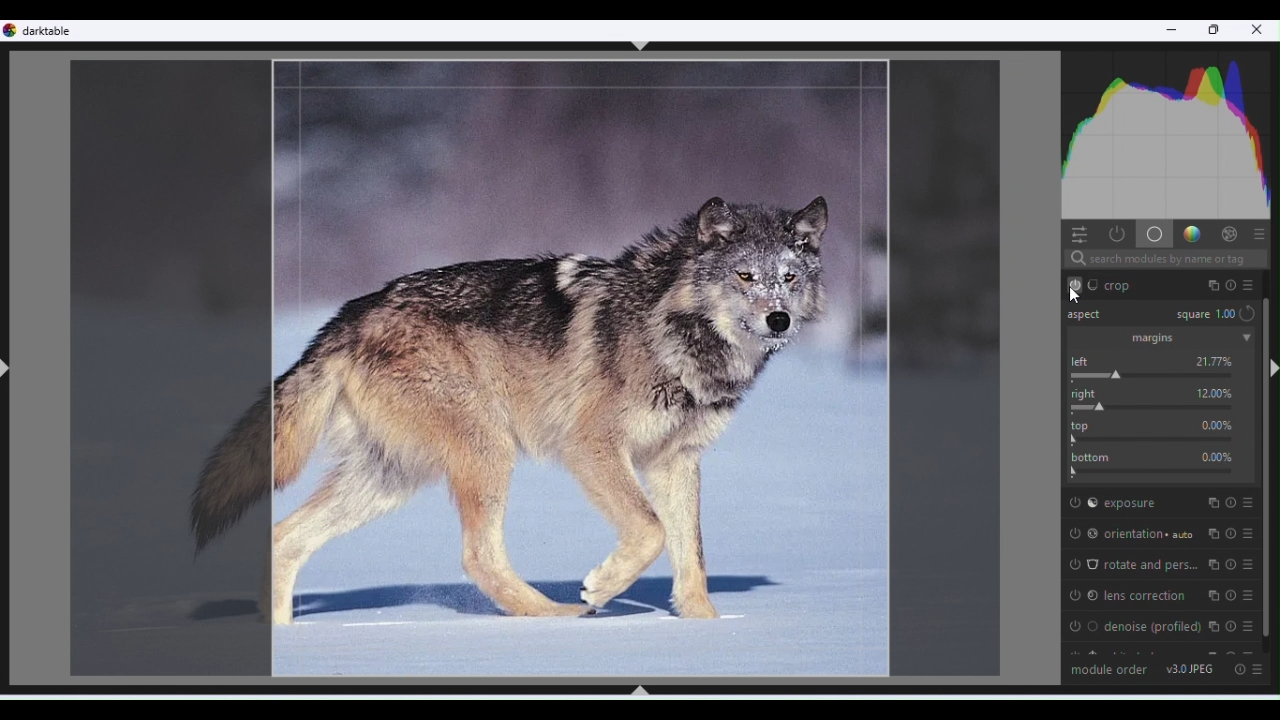  Describe the element at coordinates (1109, 668) in the screenshot. I see `Module order` at that location.